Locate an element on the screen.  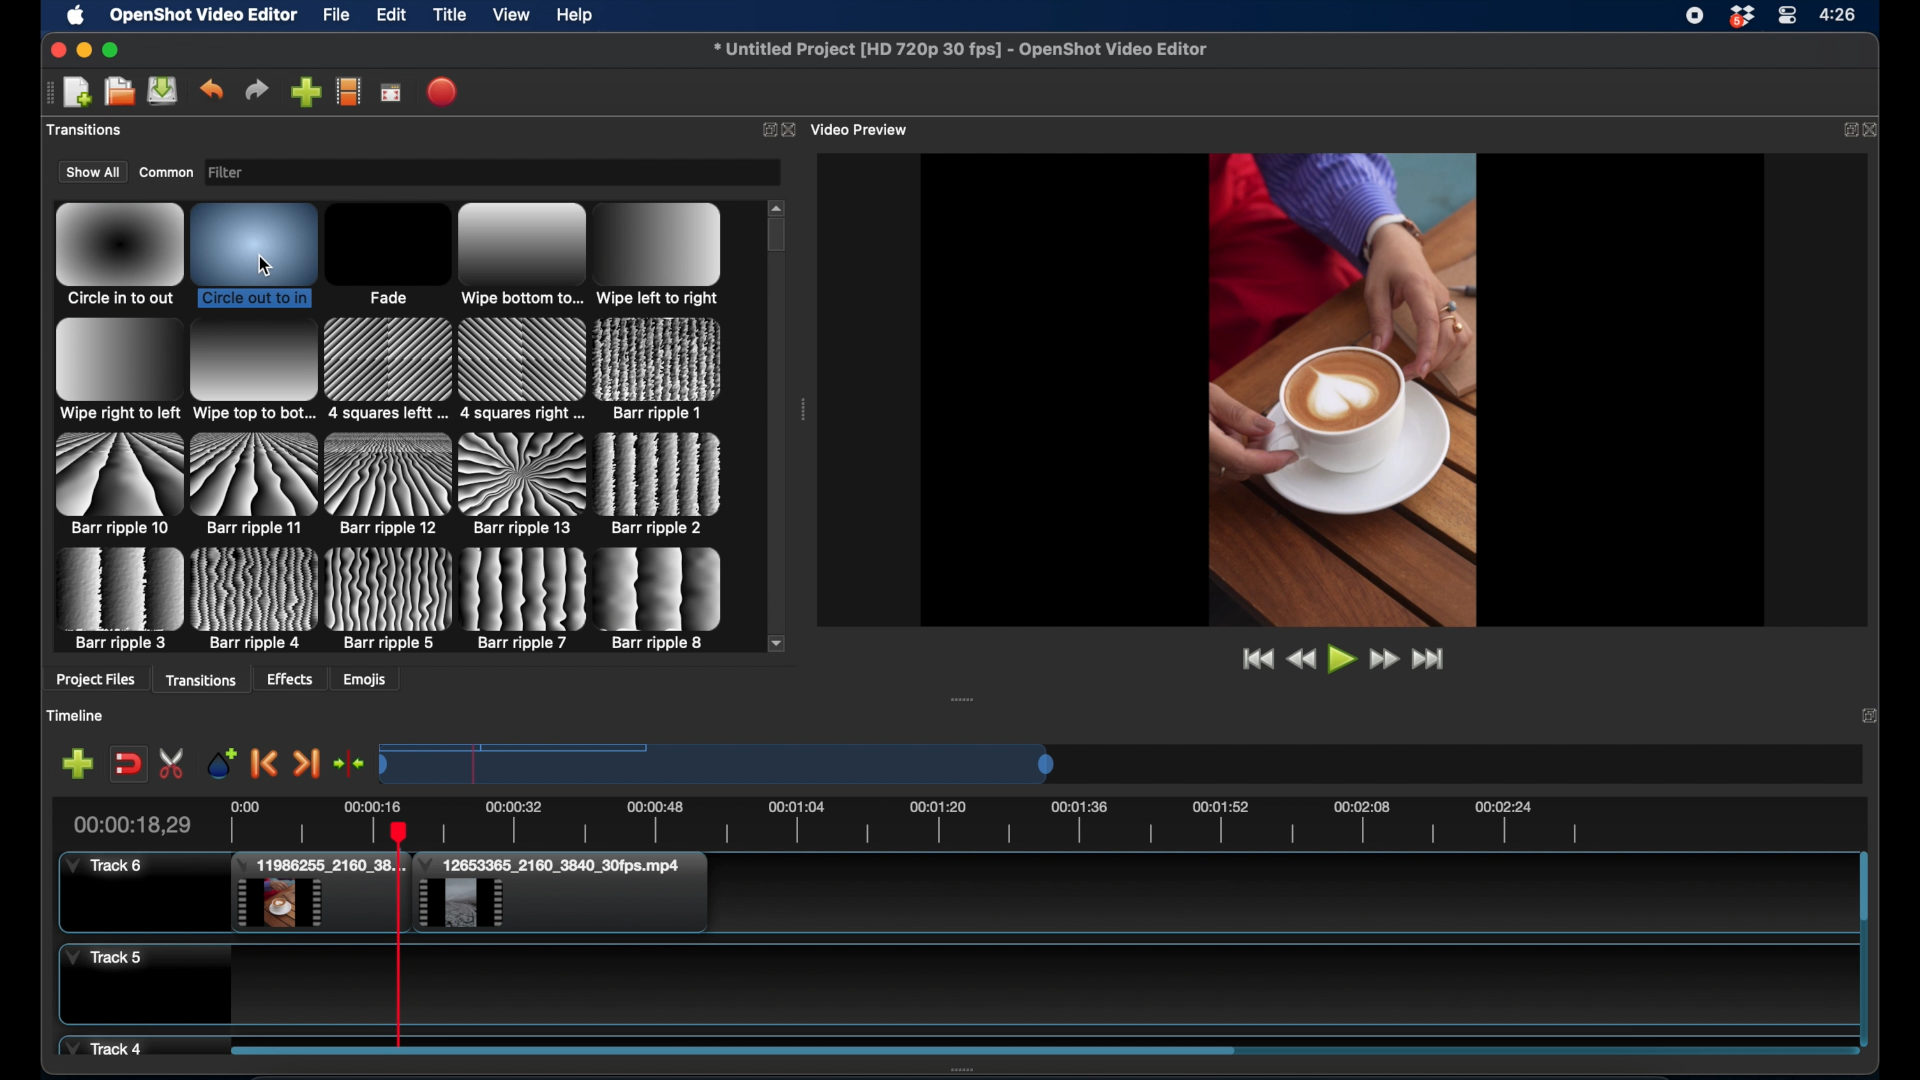
transition is located at coordinates (521, 369).